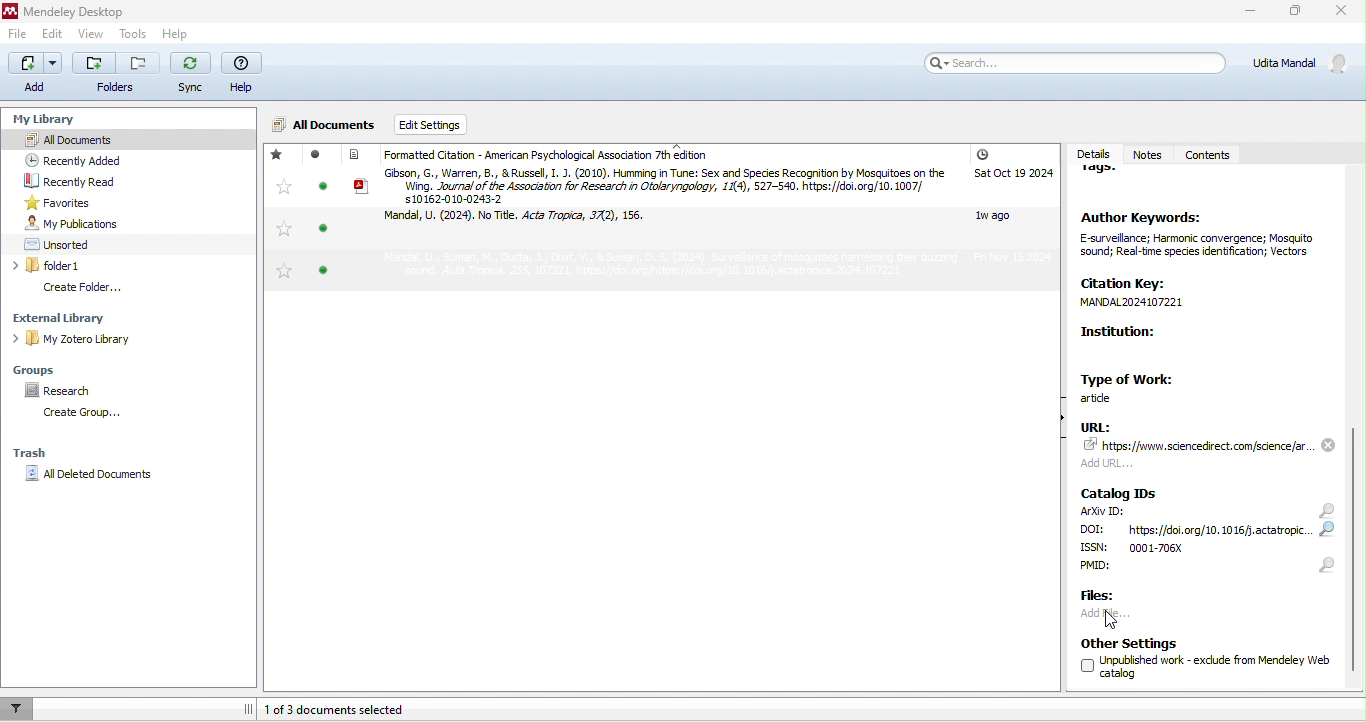 The width and height of the screenshot is (1366, 722). I want to click on Other Settings
(0 Ublhed vor -exchde om Mende Web, so click(1199, 662).